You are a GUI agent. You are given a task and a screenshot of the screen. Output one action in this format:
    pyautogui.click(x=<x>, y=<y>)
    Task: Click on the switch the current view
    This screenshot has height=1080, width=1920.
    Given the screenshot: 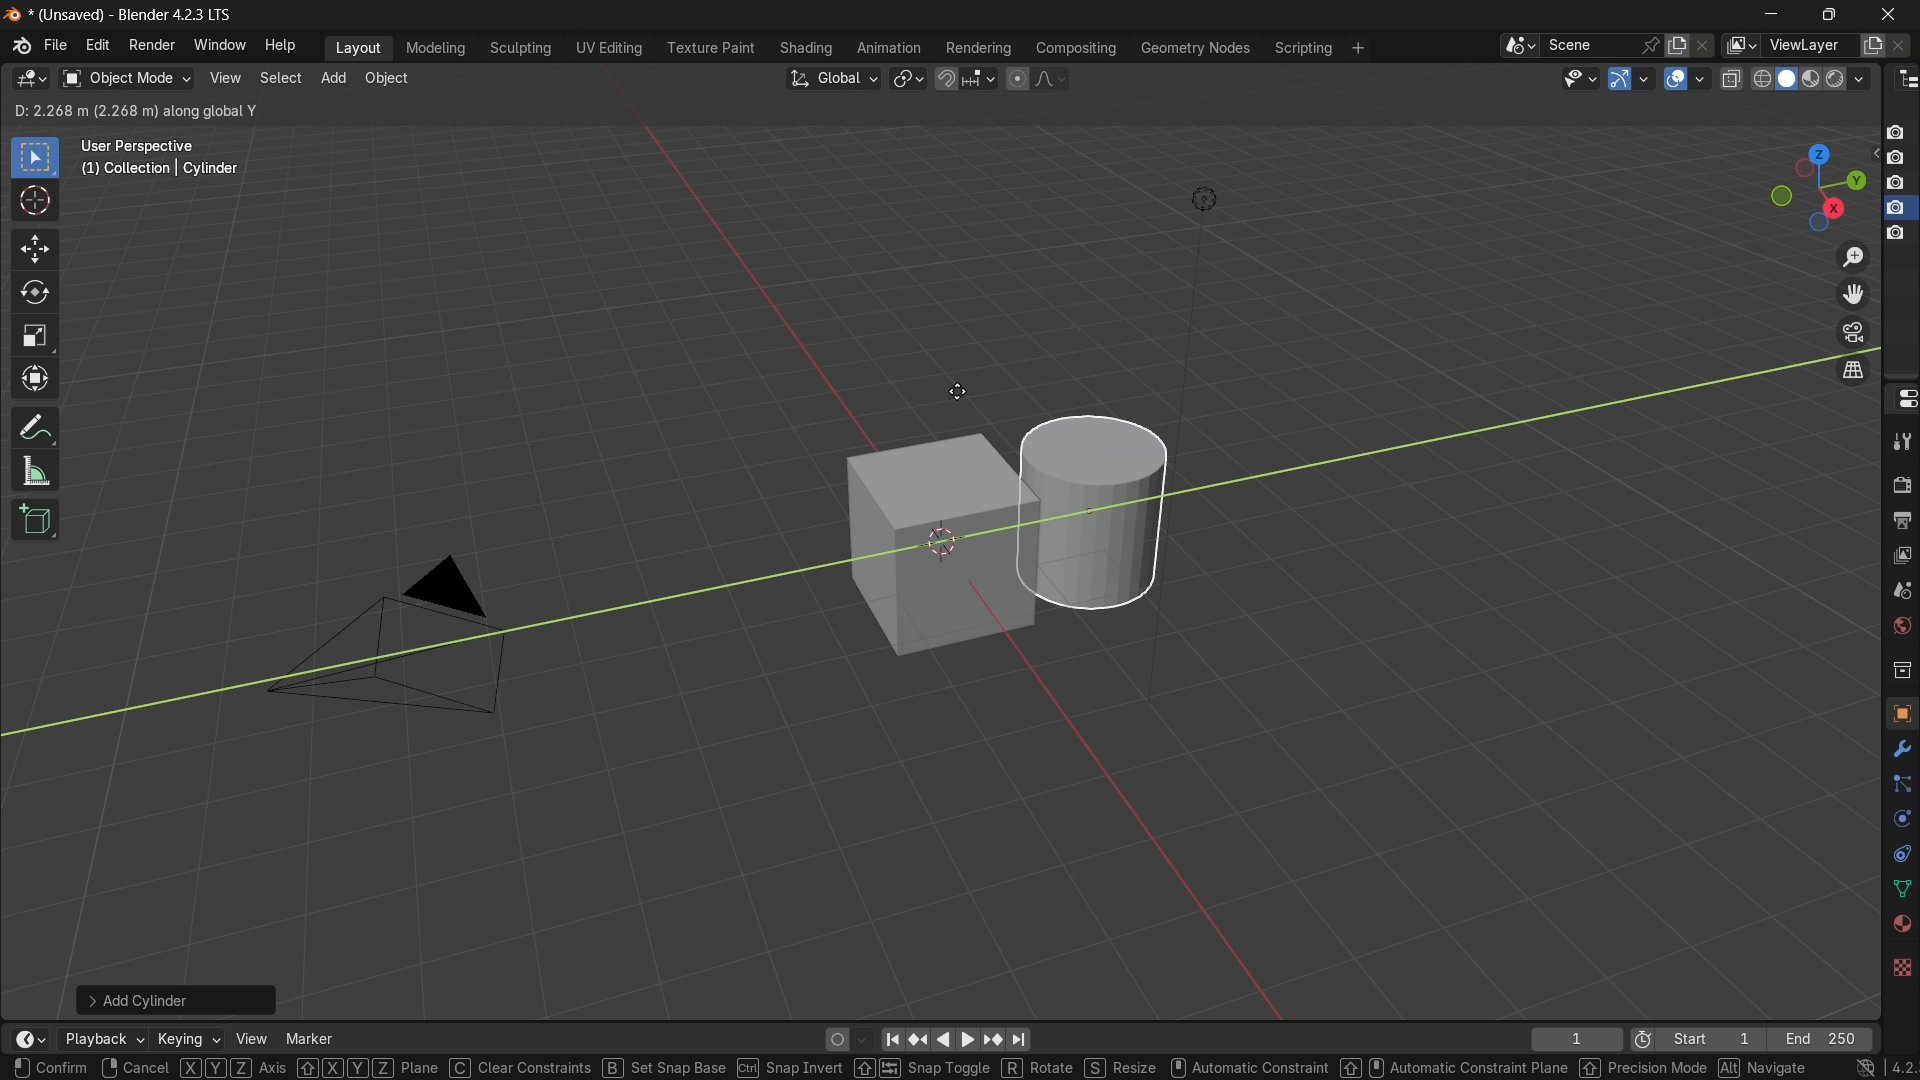 What is the action you would take?
    pyautogui.click(x=1853, y=373)
    